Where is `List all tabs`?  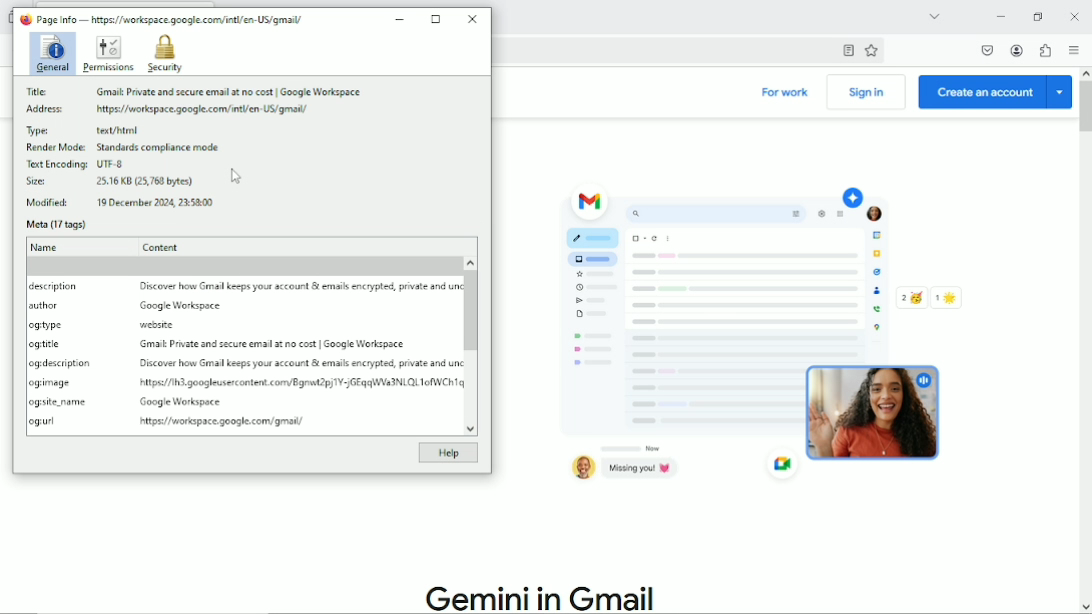 List all tabs is located at coordinates (931, 15).